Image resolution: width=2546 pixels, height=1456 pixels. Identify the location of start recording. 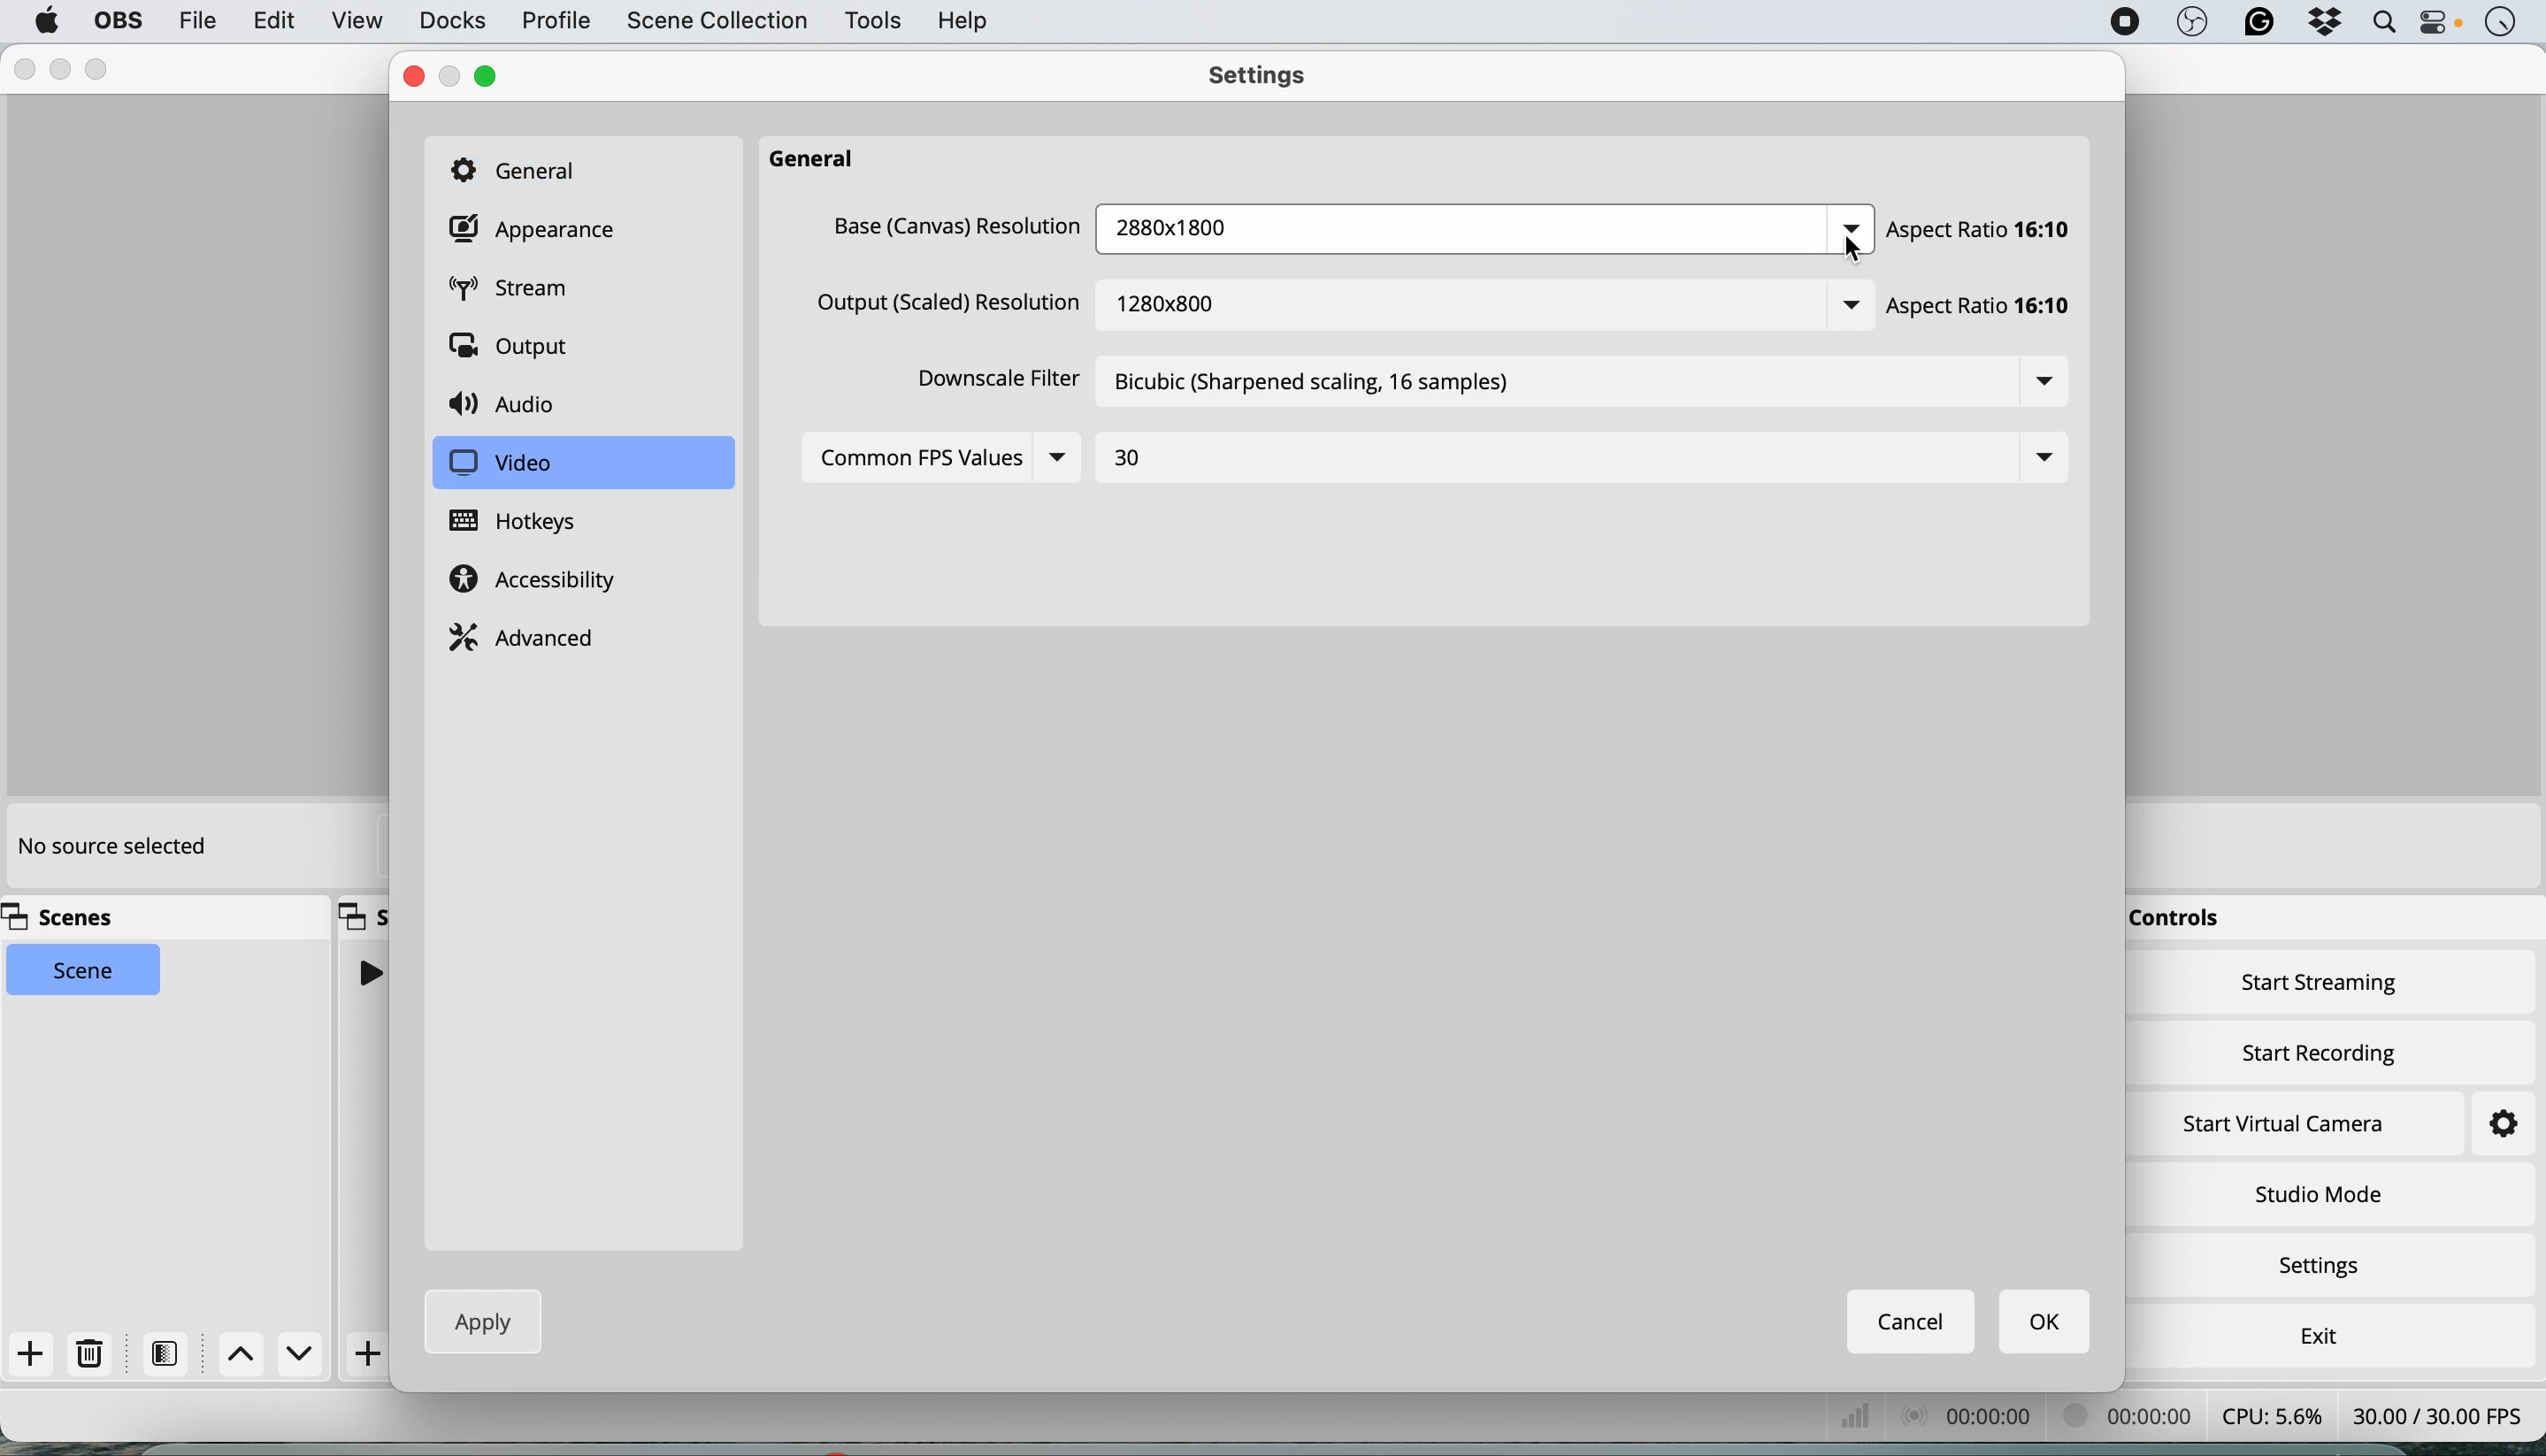
(2321, 1049).